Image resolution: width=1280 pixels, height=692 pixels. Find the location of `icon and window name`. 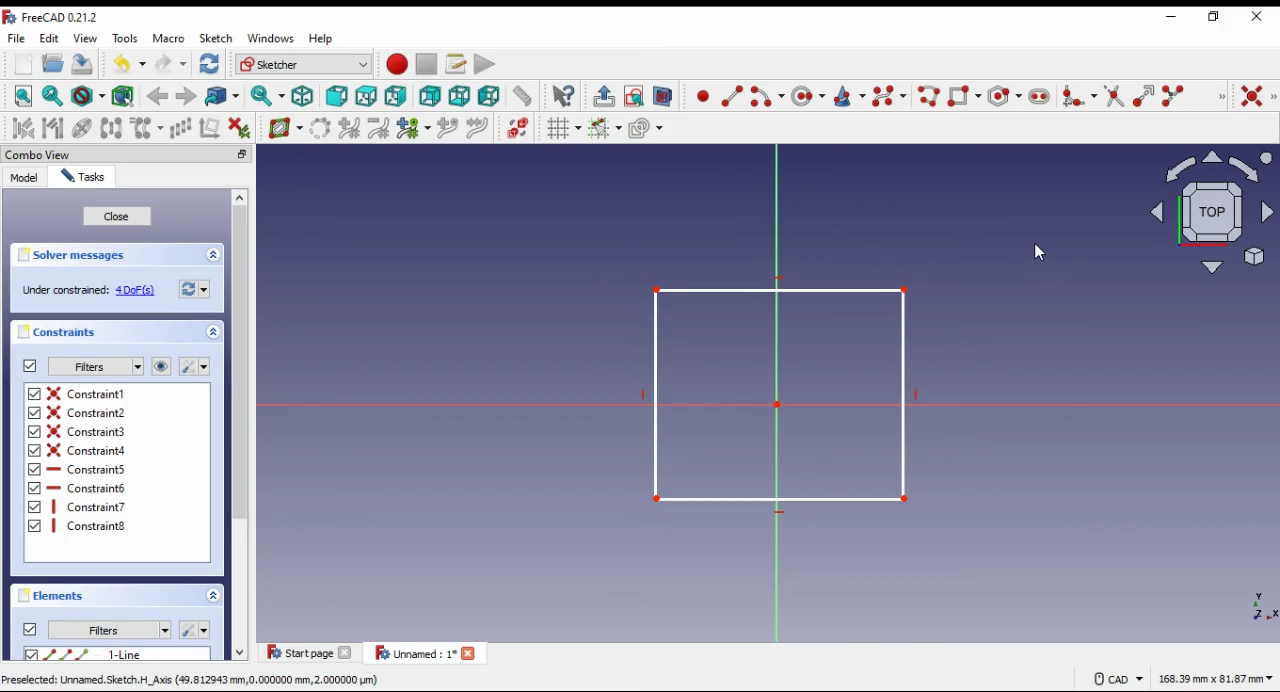

icon and window name is located at coordinates (54, 17).